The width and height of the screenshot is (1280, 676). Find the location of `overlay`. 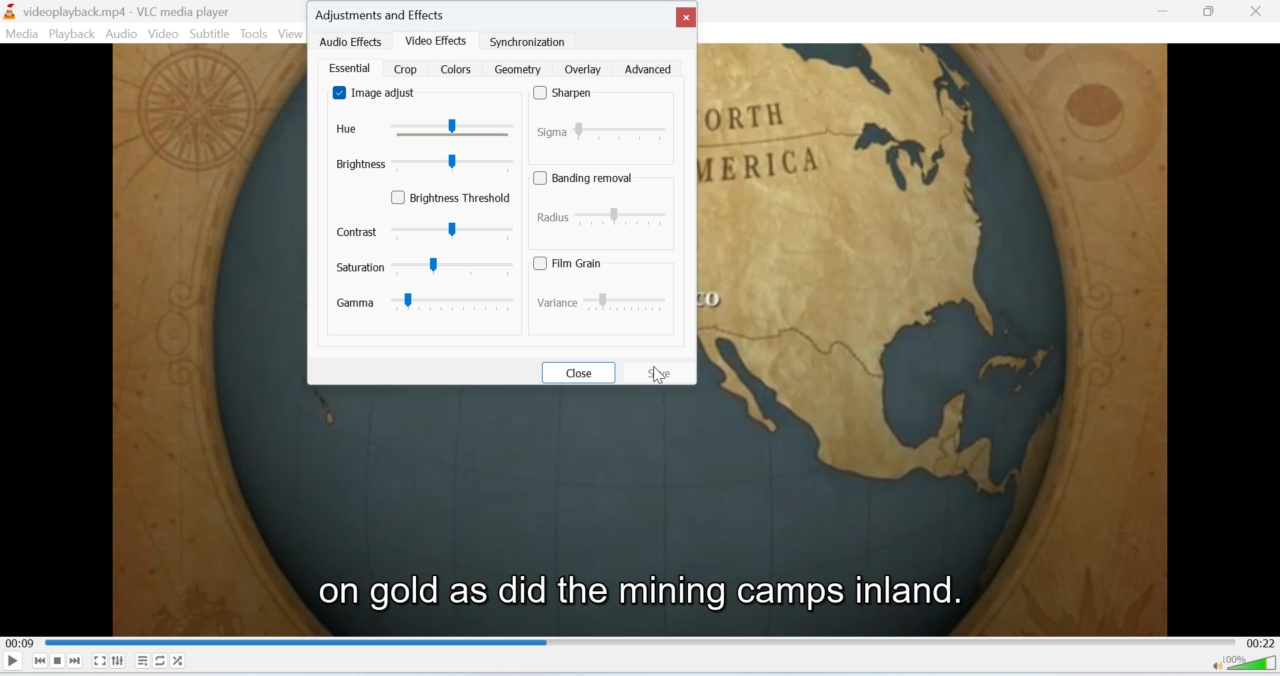

overlay is located at coordinates (582, 70).